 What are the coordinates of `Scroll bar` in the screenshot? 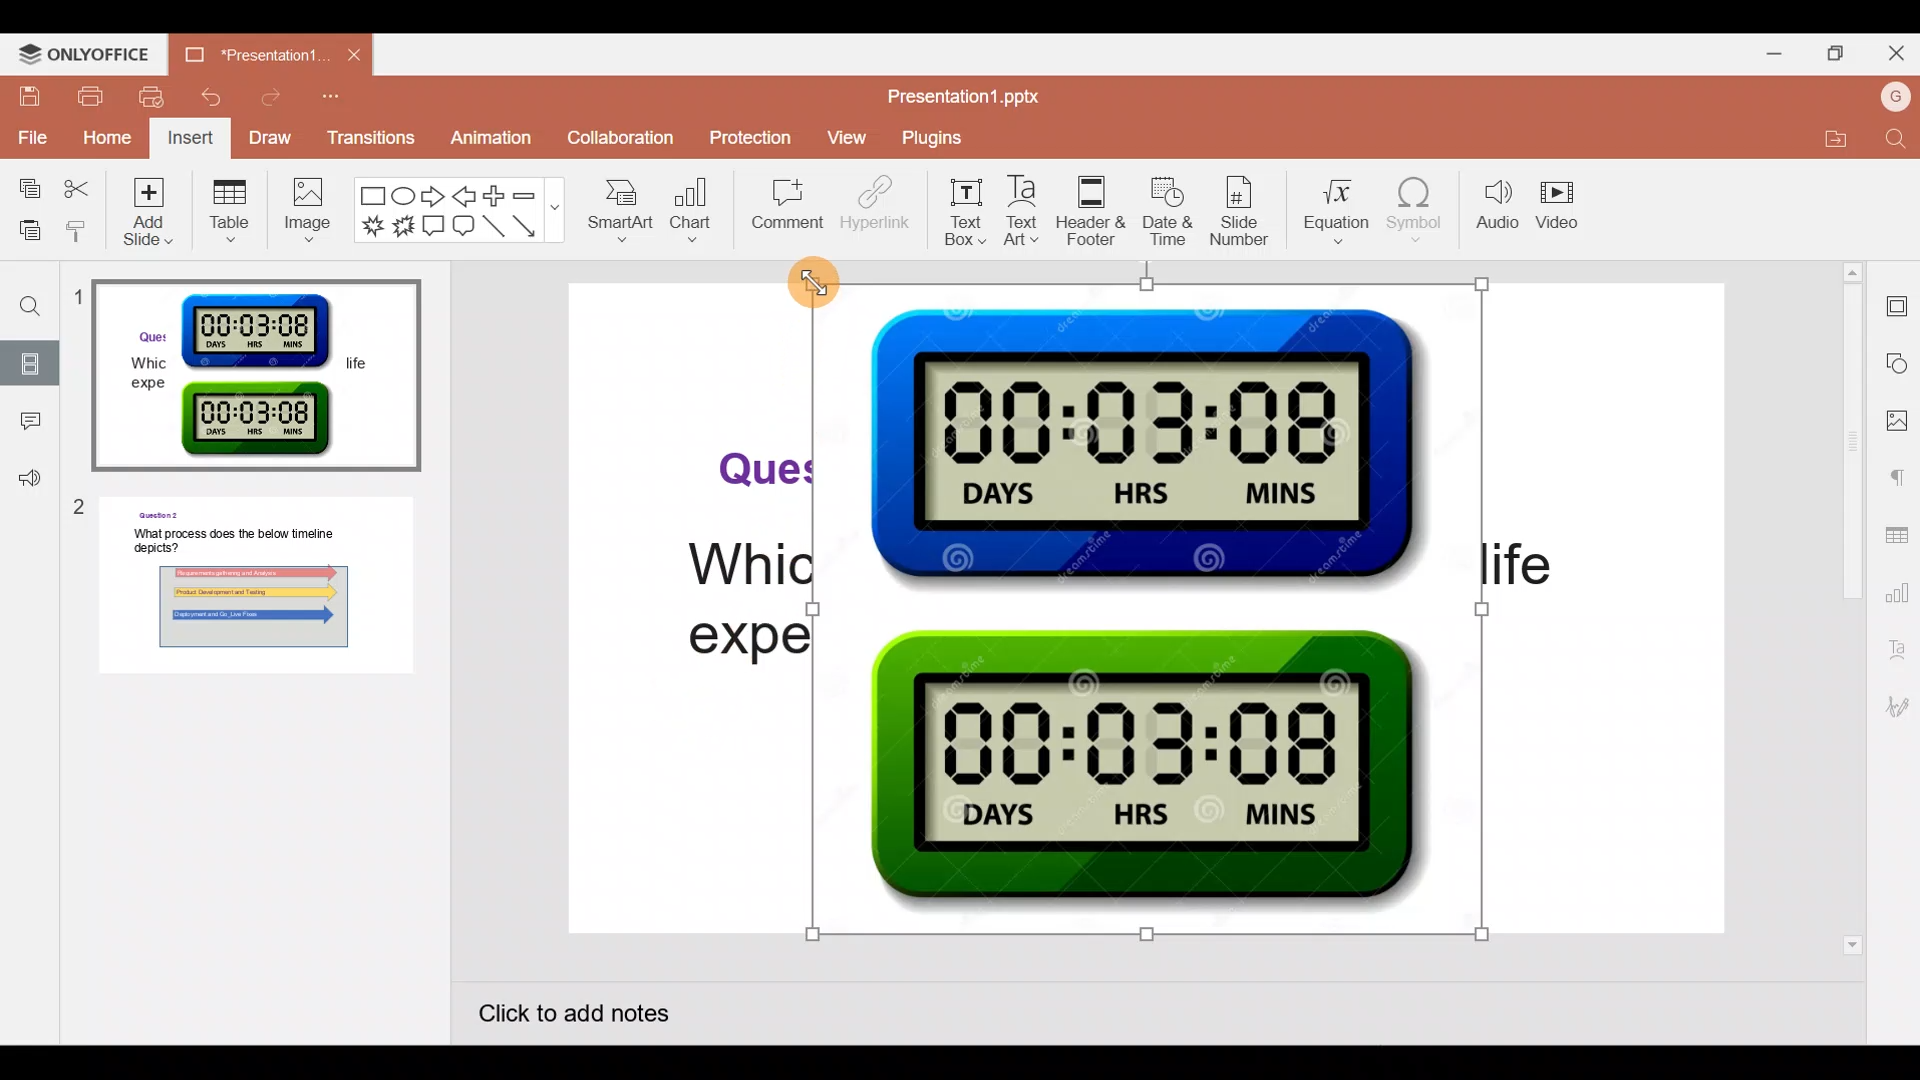 It's located at (1855, 608).